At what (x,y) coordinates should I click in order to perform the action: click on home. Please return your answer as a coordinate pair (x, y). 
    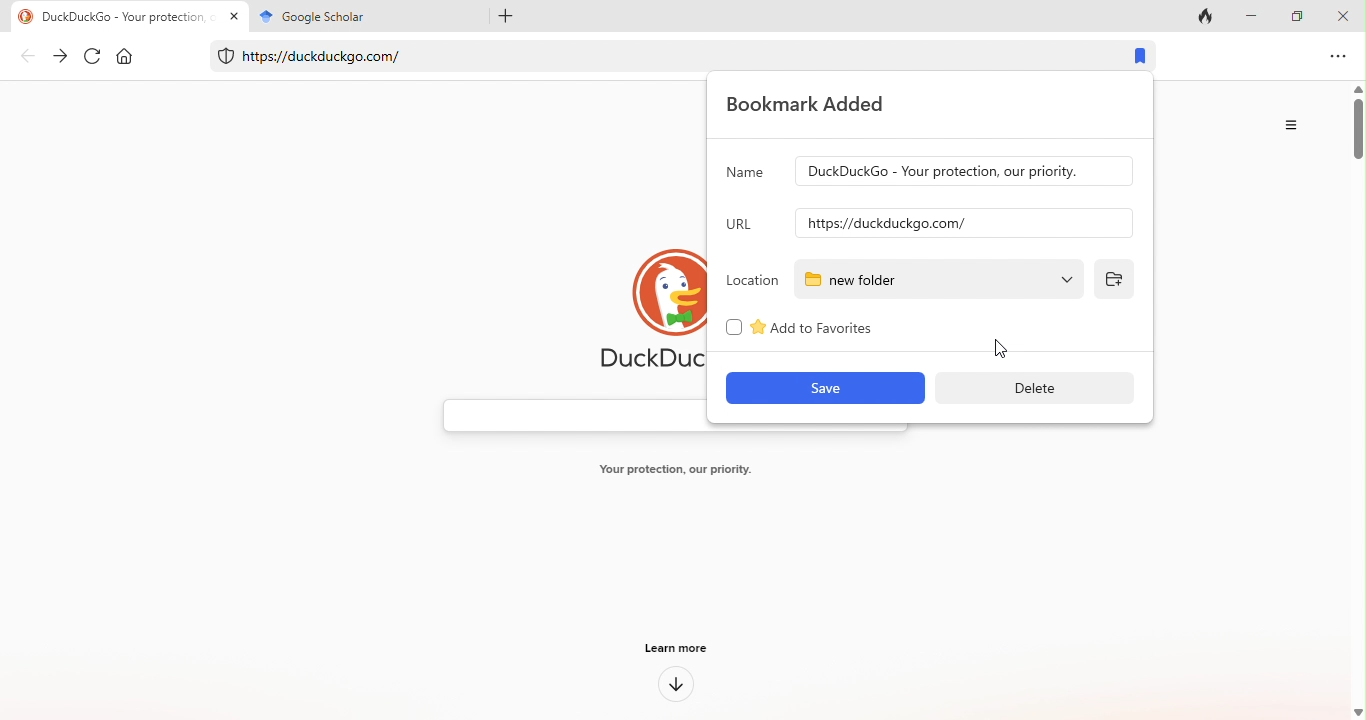
    Looking at the image, I should click on (128, 57).